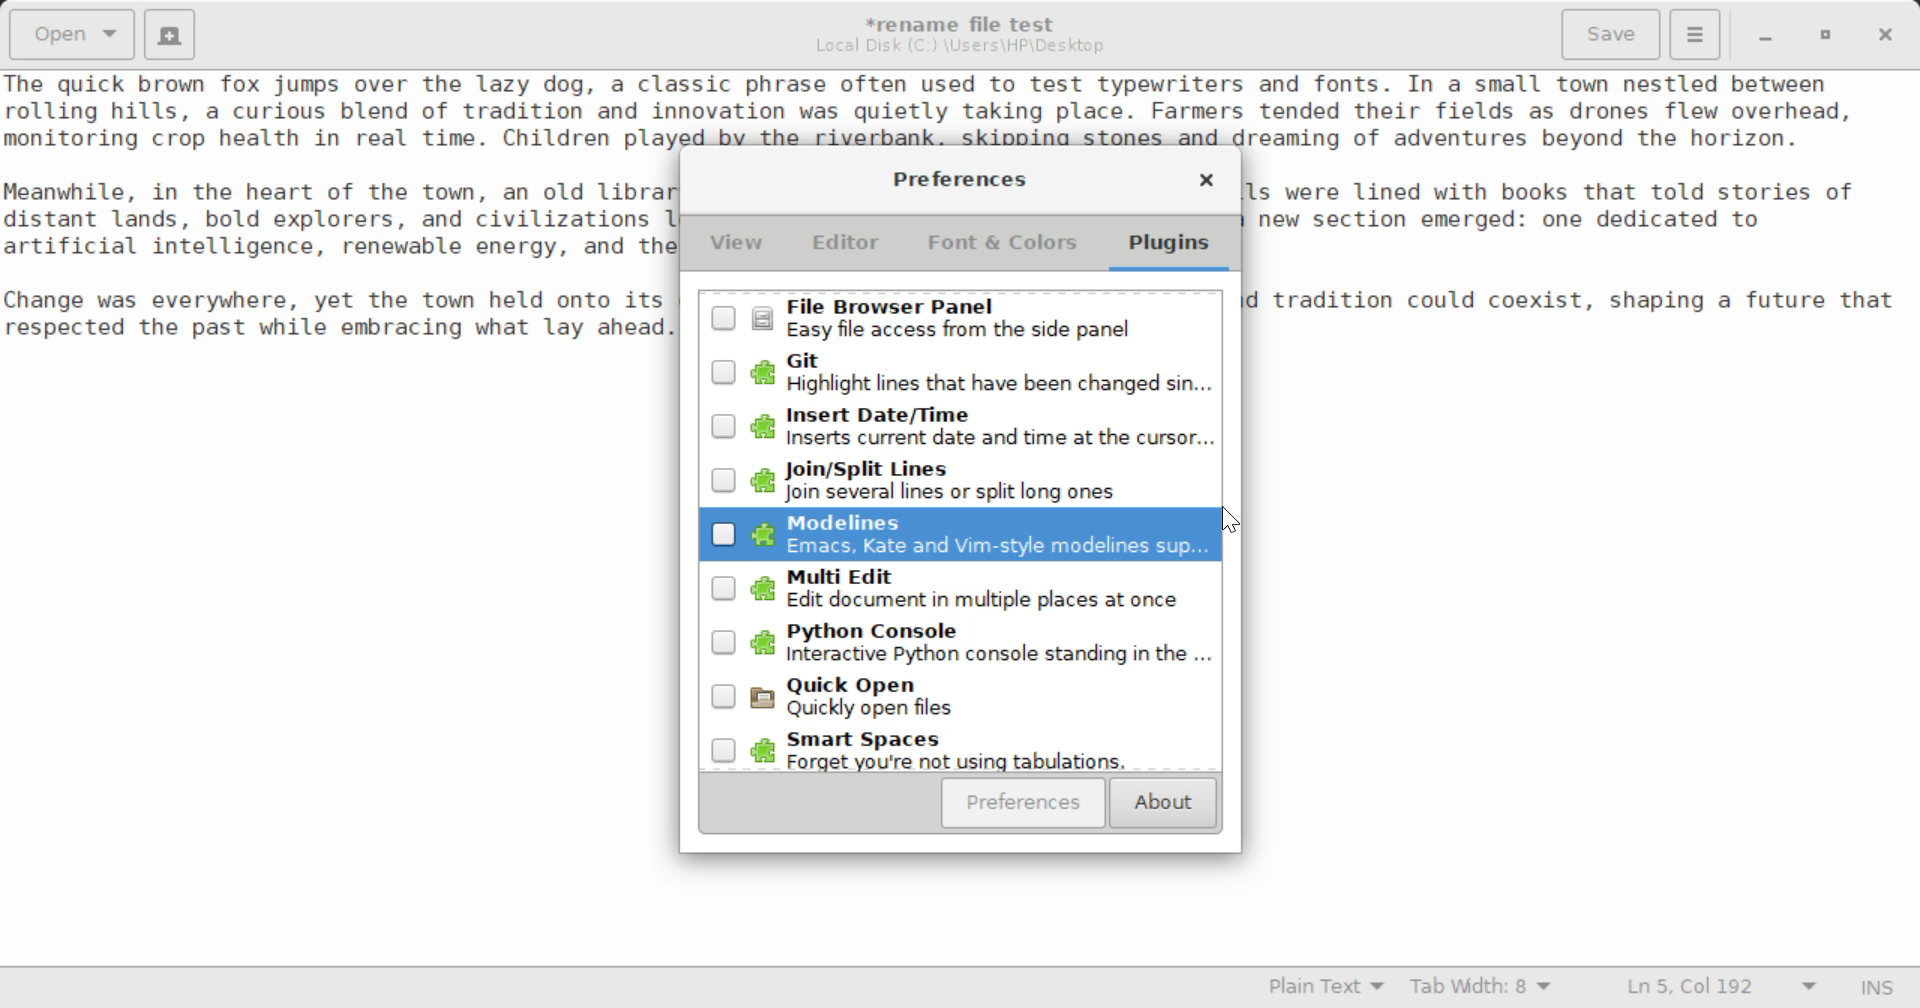  I want to click on Line & Character Count, so click(1722, 989).